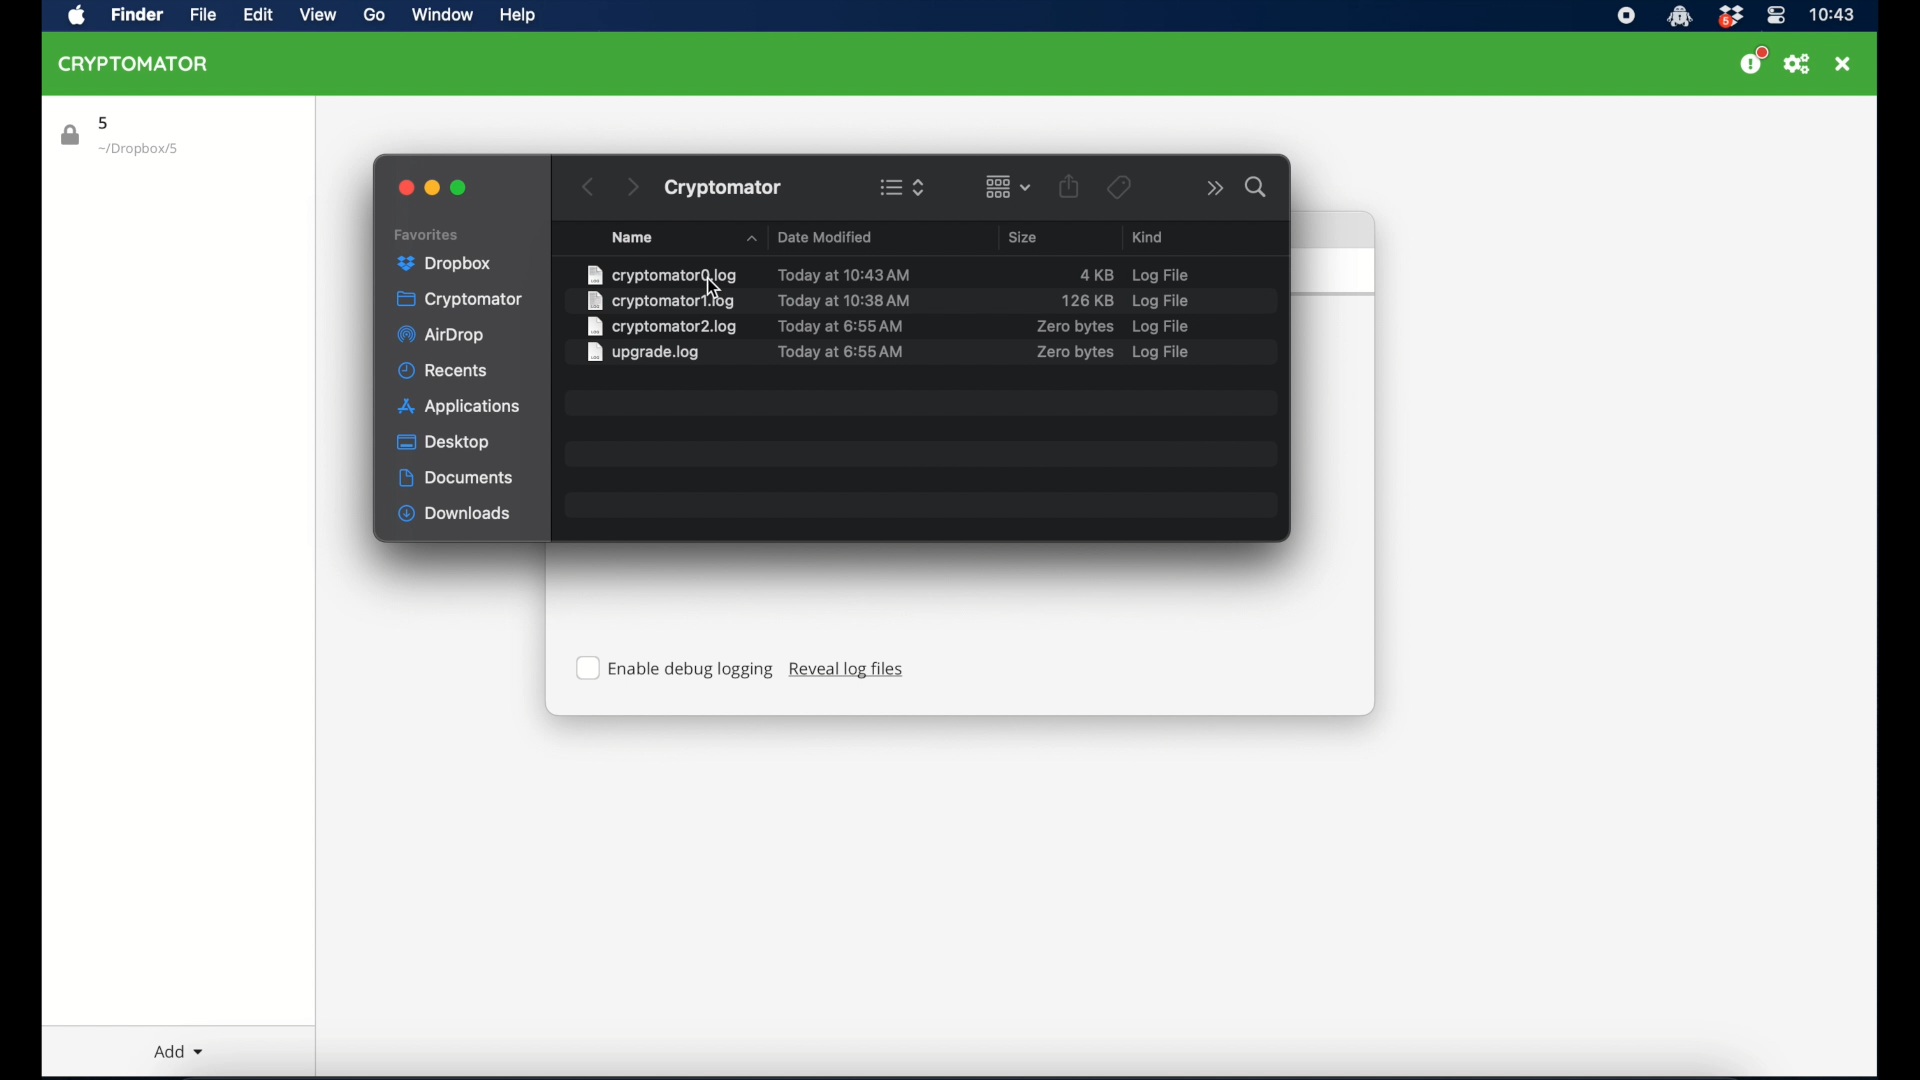 The height and width of the screenshot is (1080, 1920). Describe the element at coordinates (138, 15) in the screenshot. I see `finder` at that location.